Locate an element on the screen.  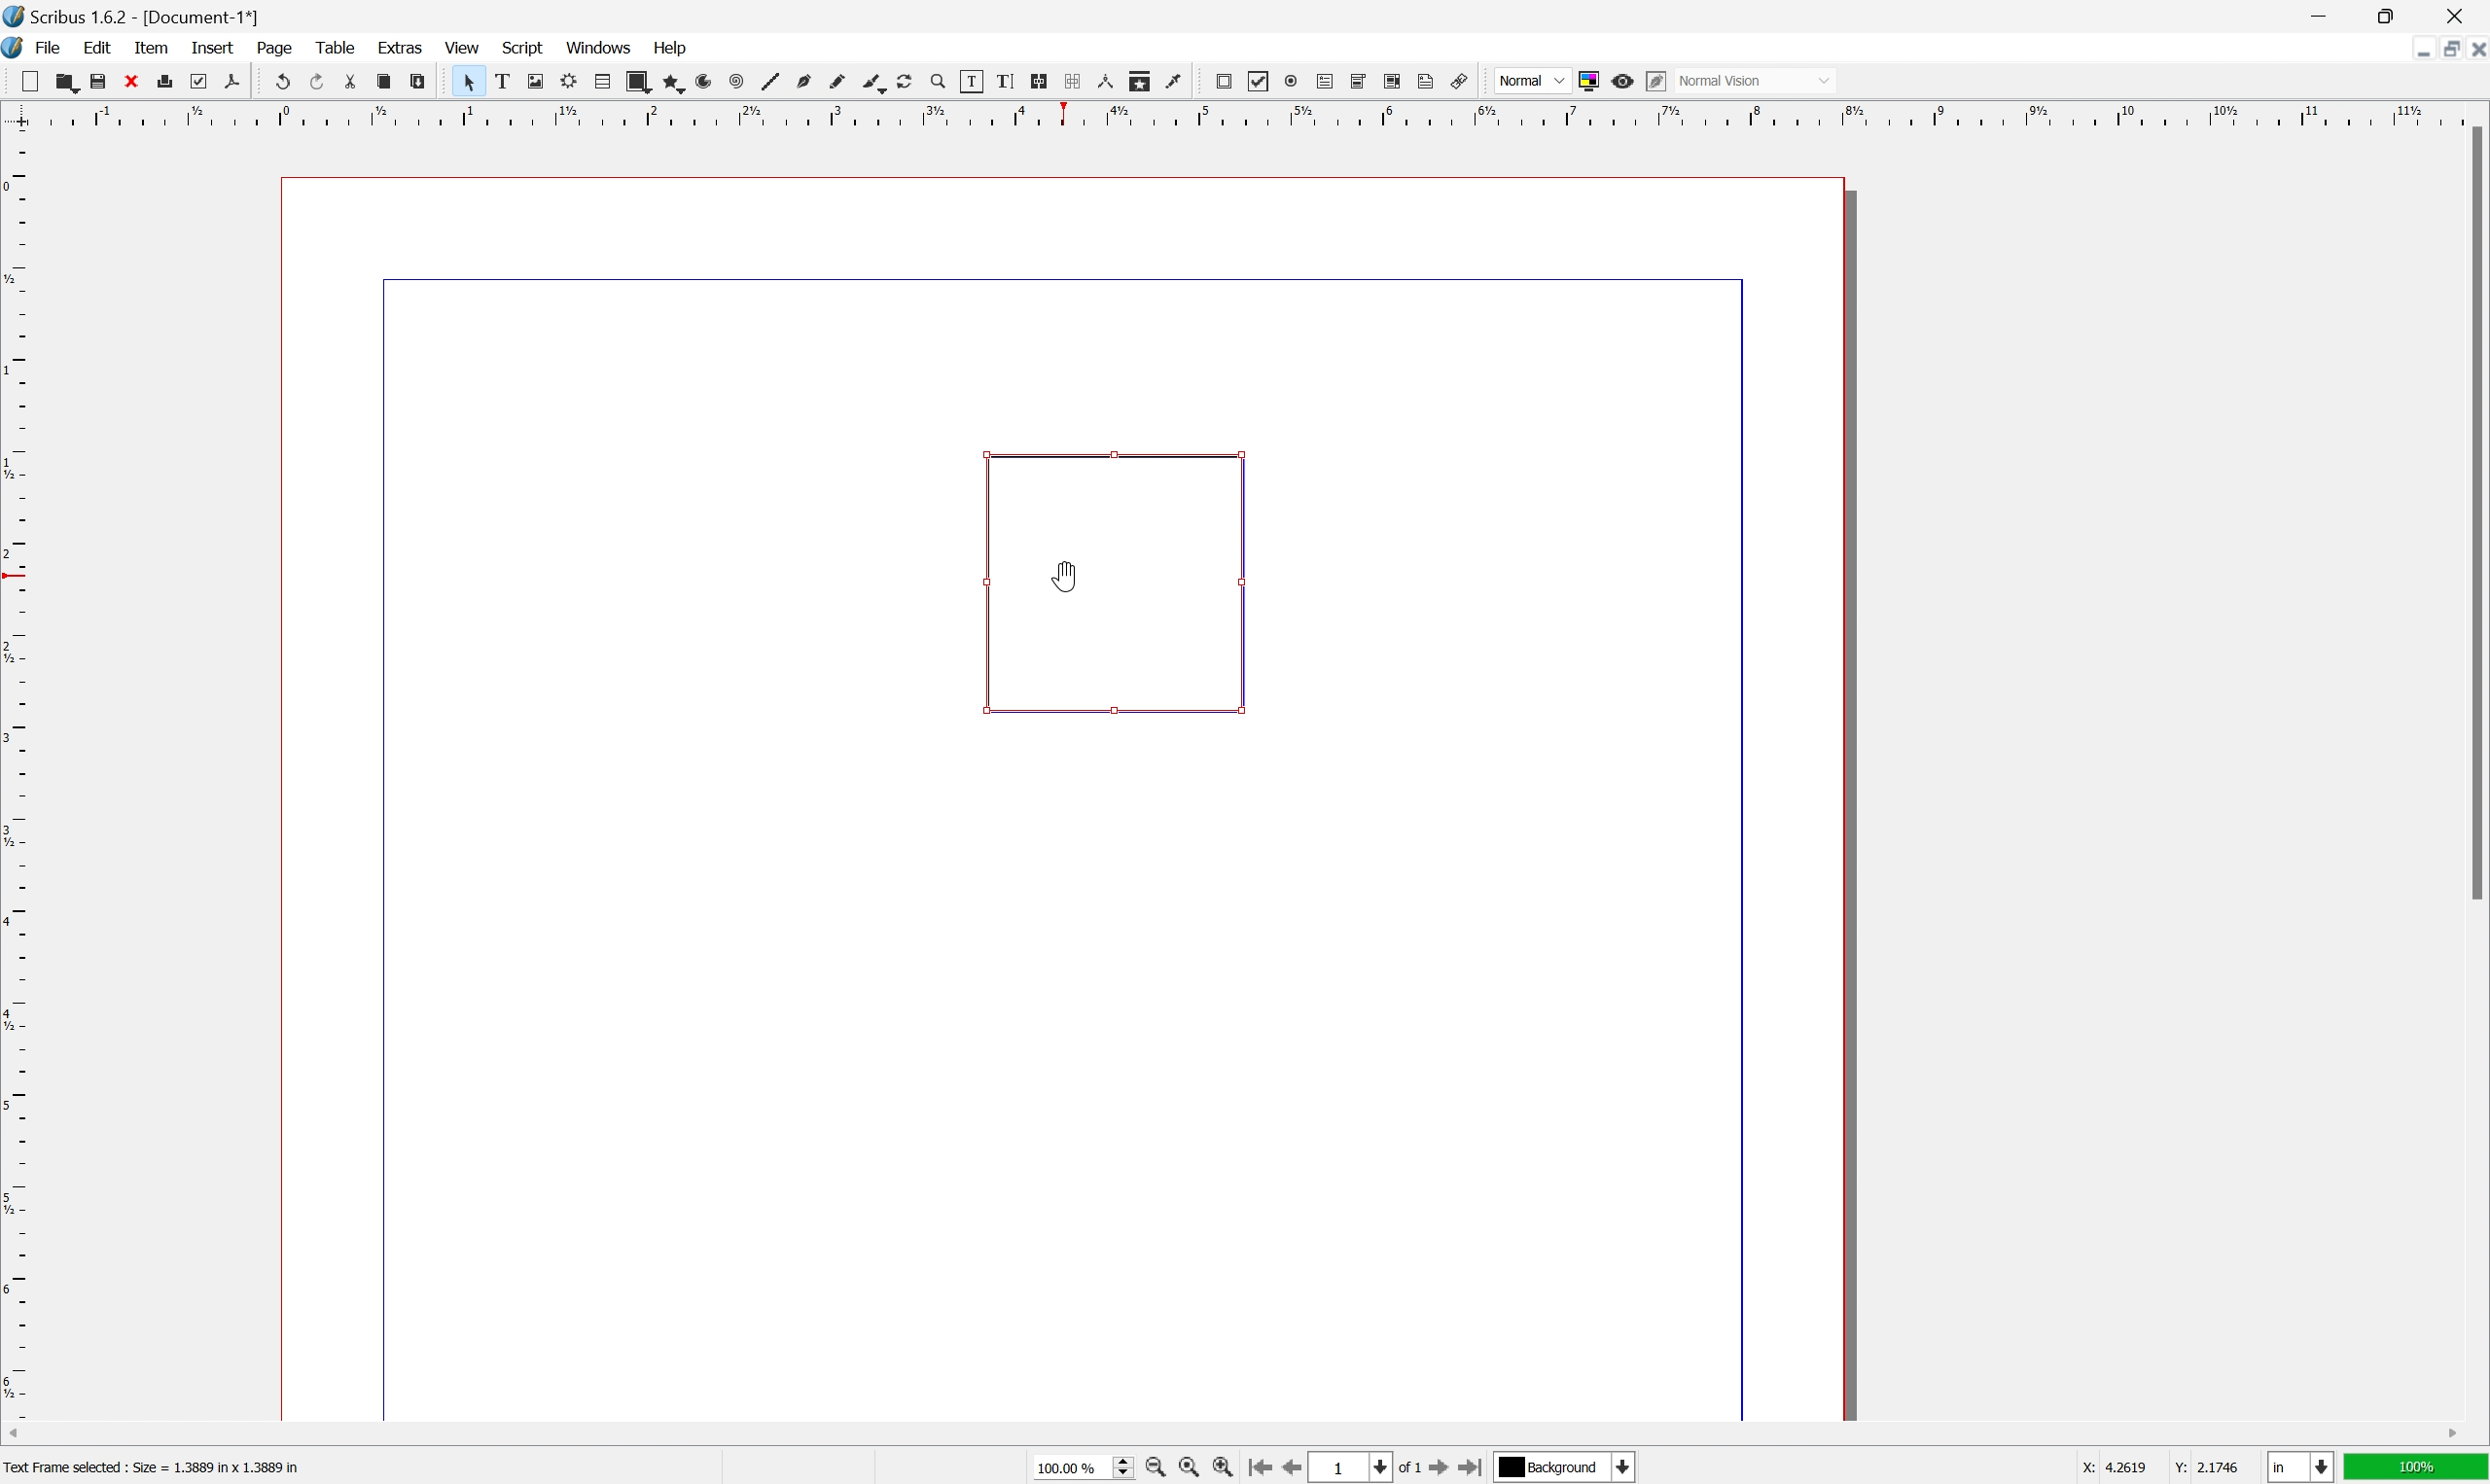
rotate item is located at coordinates (906, 82).